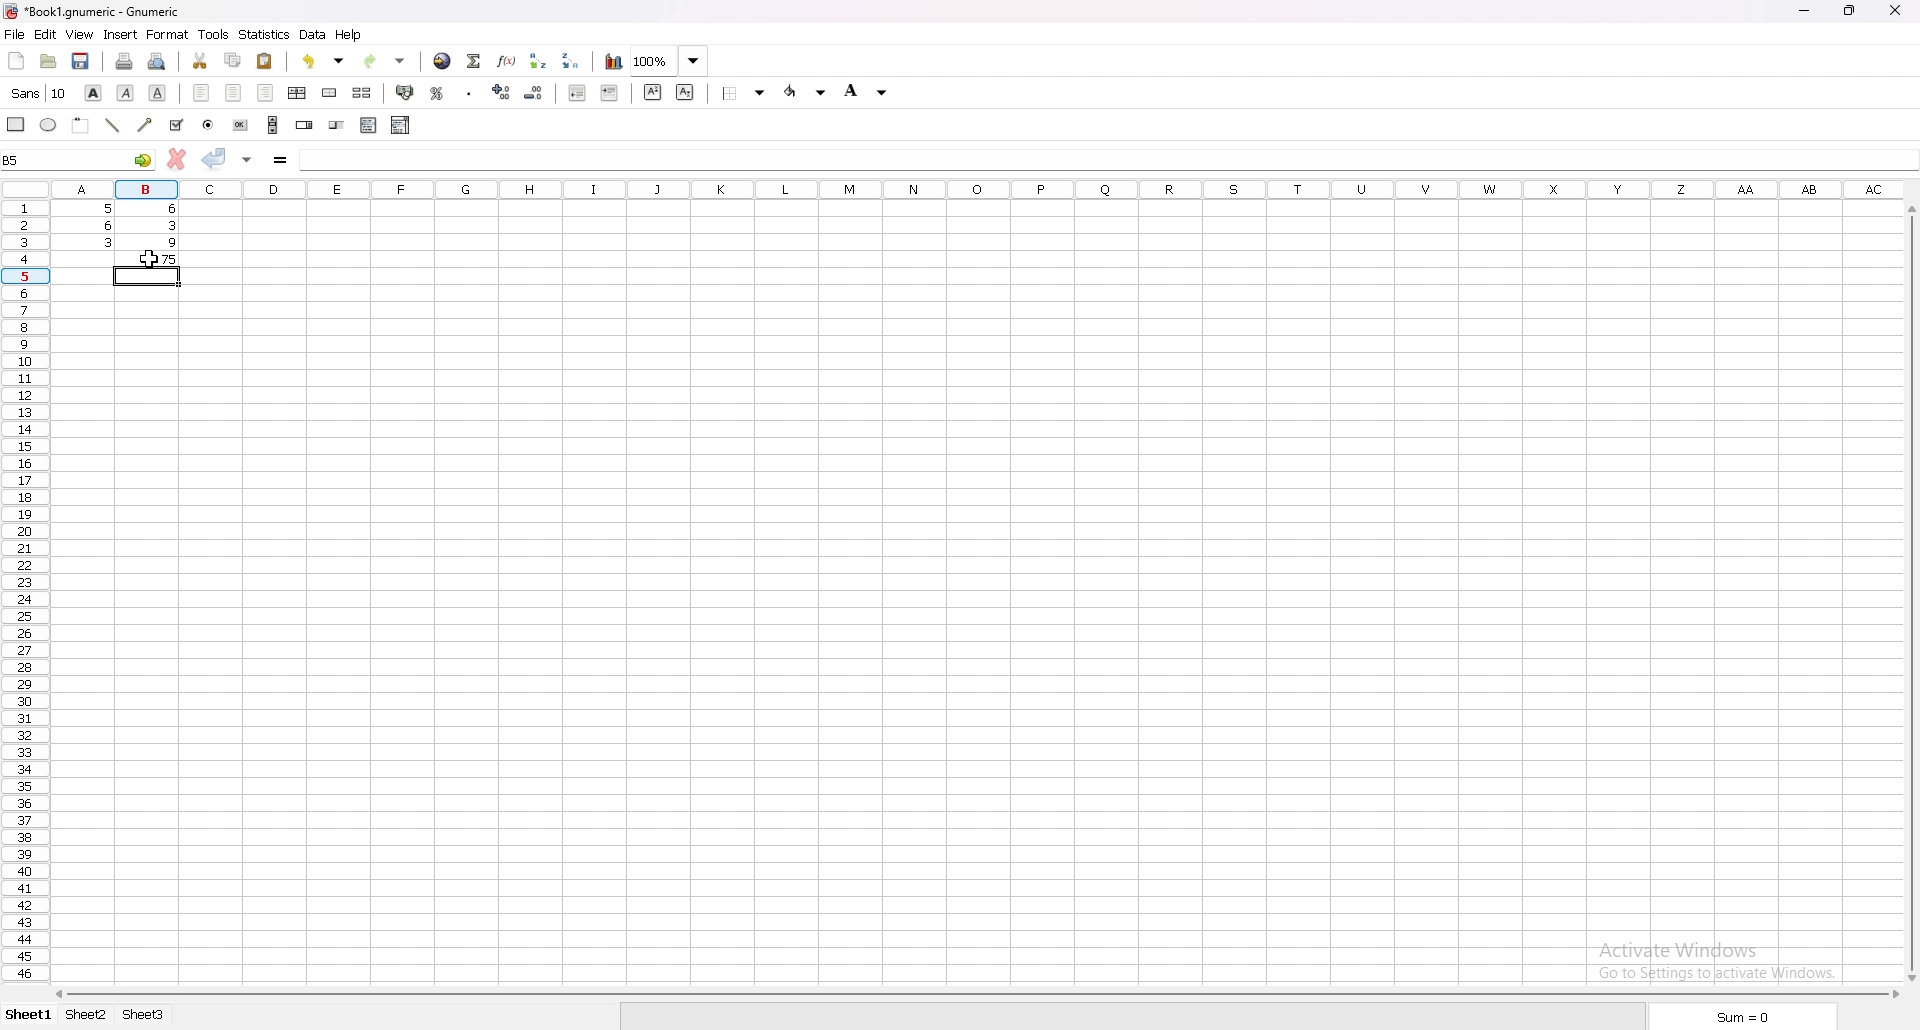 Image resolution: width=1920 pixels, height=1030 pixels. Describe the element at coordinates (17, 60) in the screenshot. I see `new` at that location.